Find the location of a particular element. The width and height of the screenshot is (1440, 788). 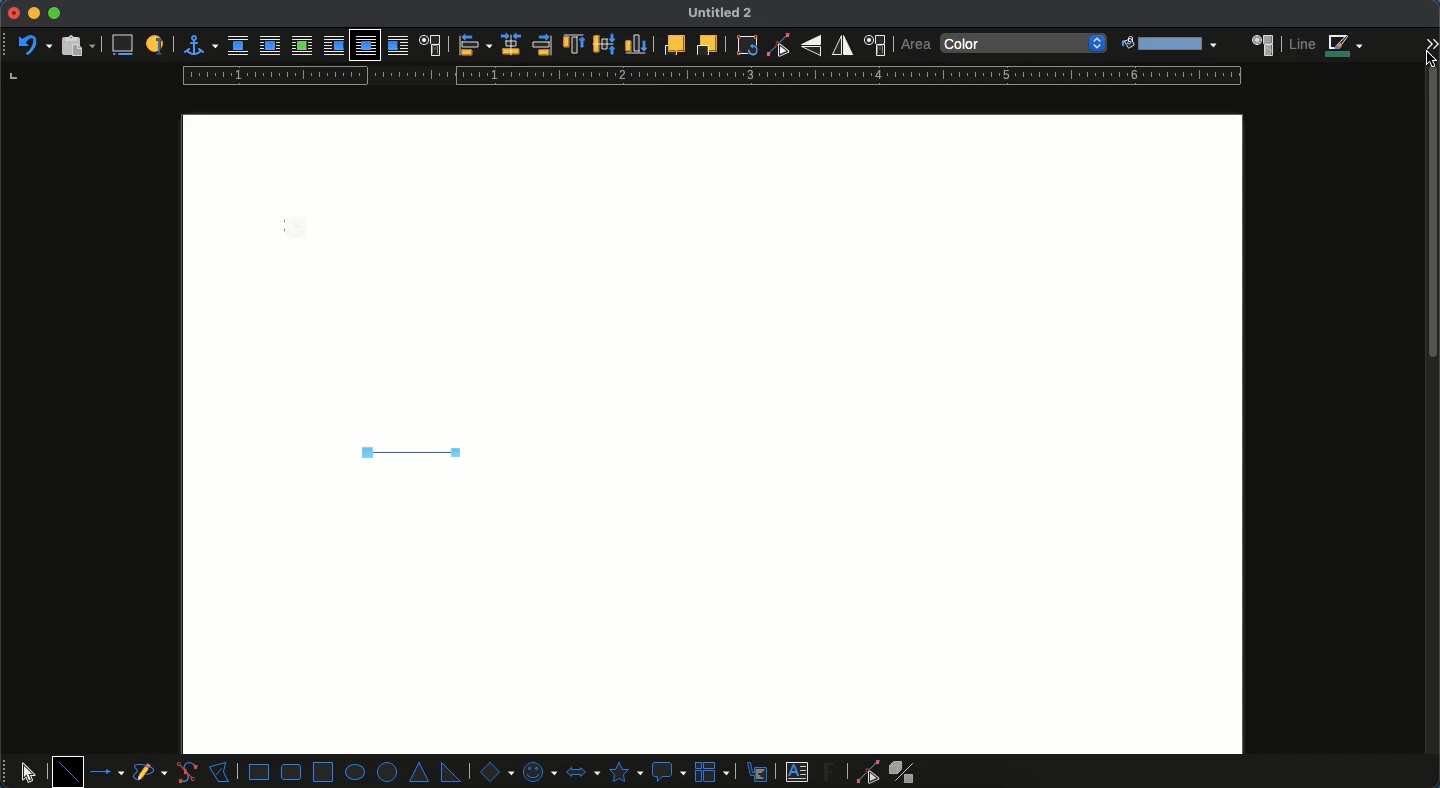

anchor for object is located at coordinates (195, 45).